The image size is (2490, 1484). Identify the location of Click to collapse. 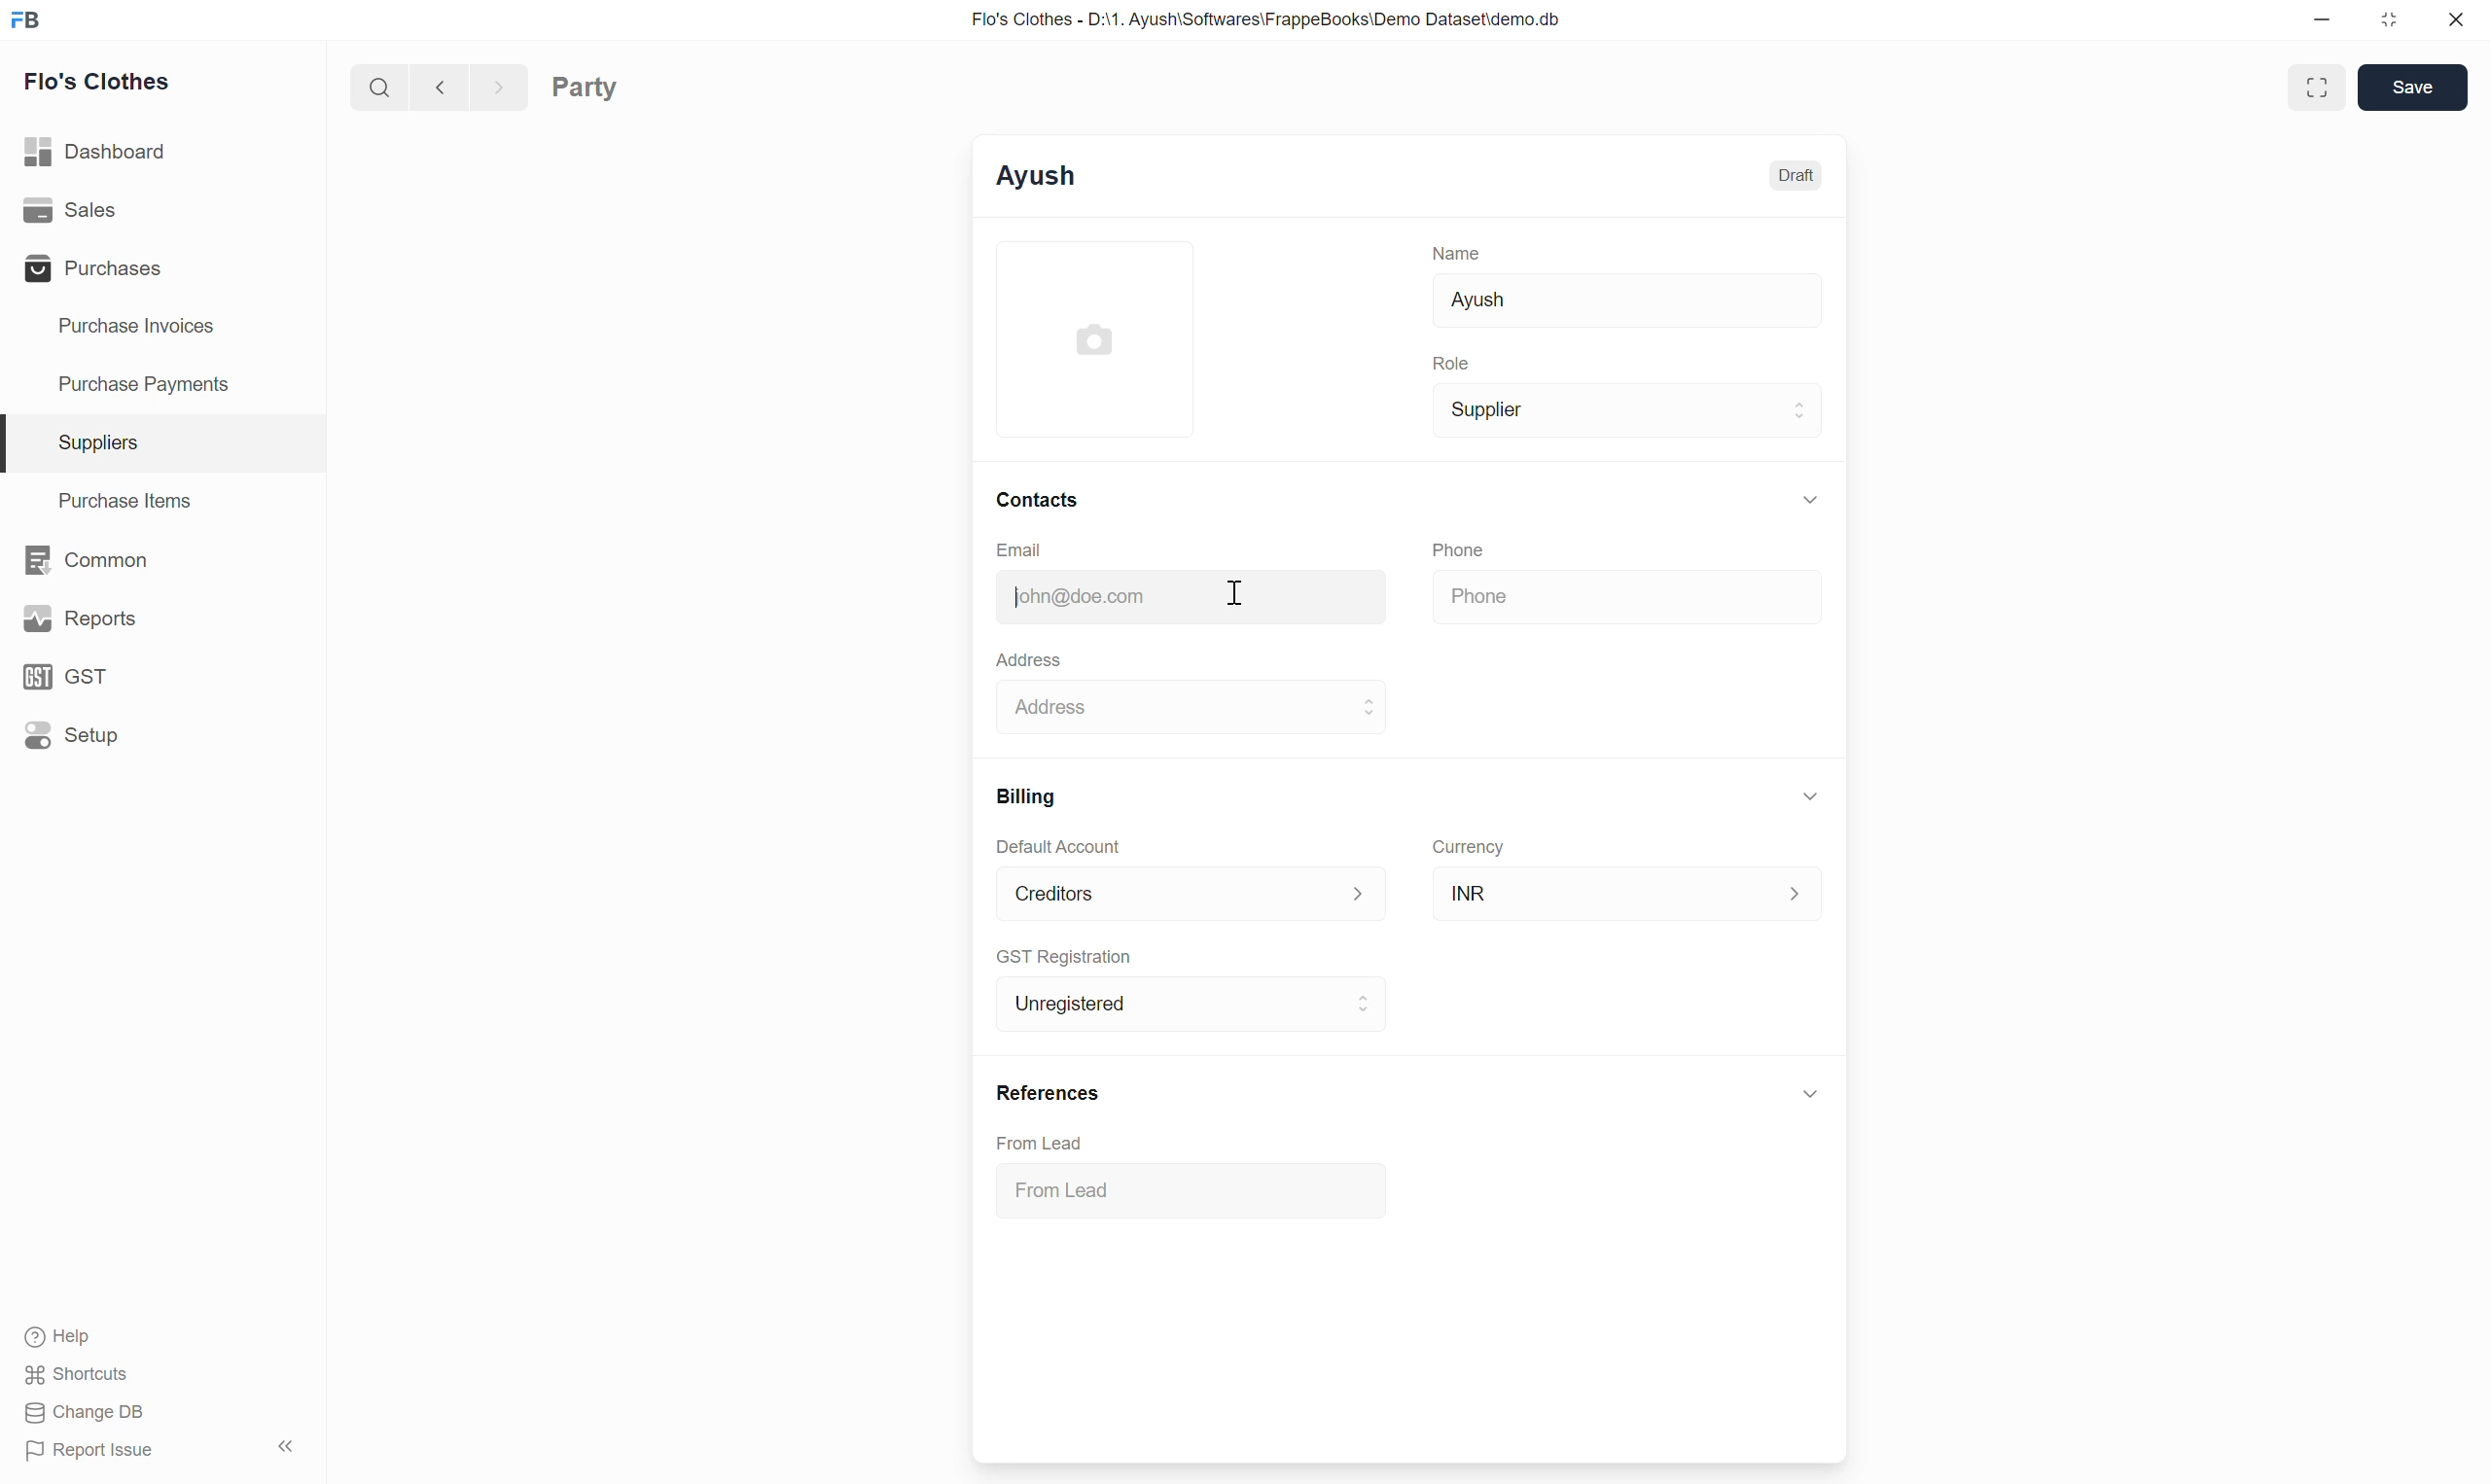
(1811, 1093).